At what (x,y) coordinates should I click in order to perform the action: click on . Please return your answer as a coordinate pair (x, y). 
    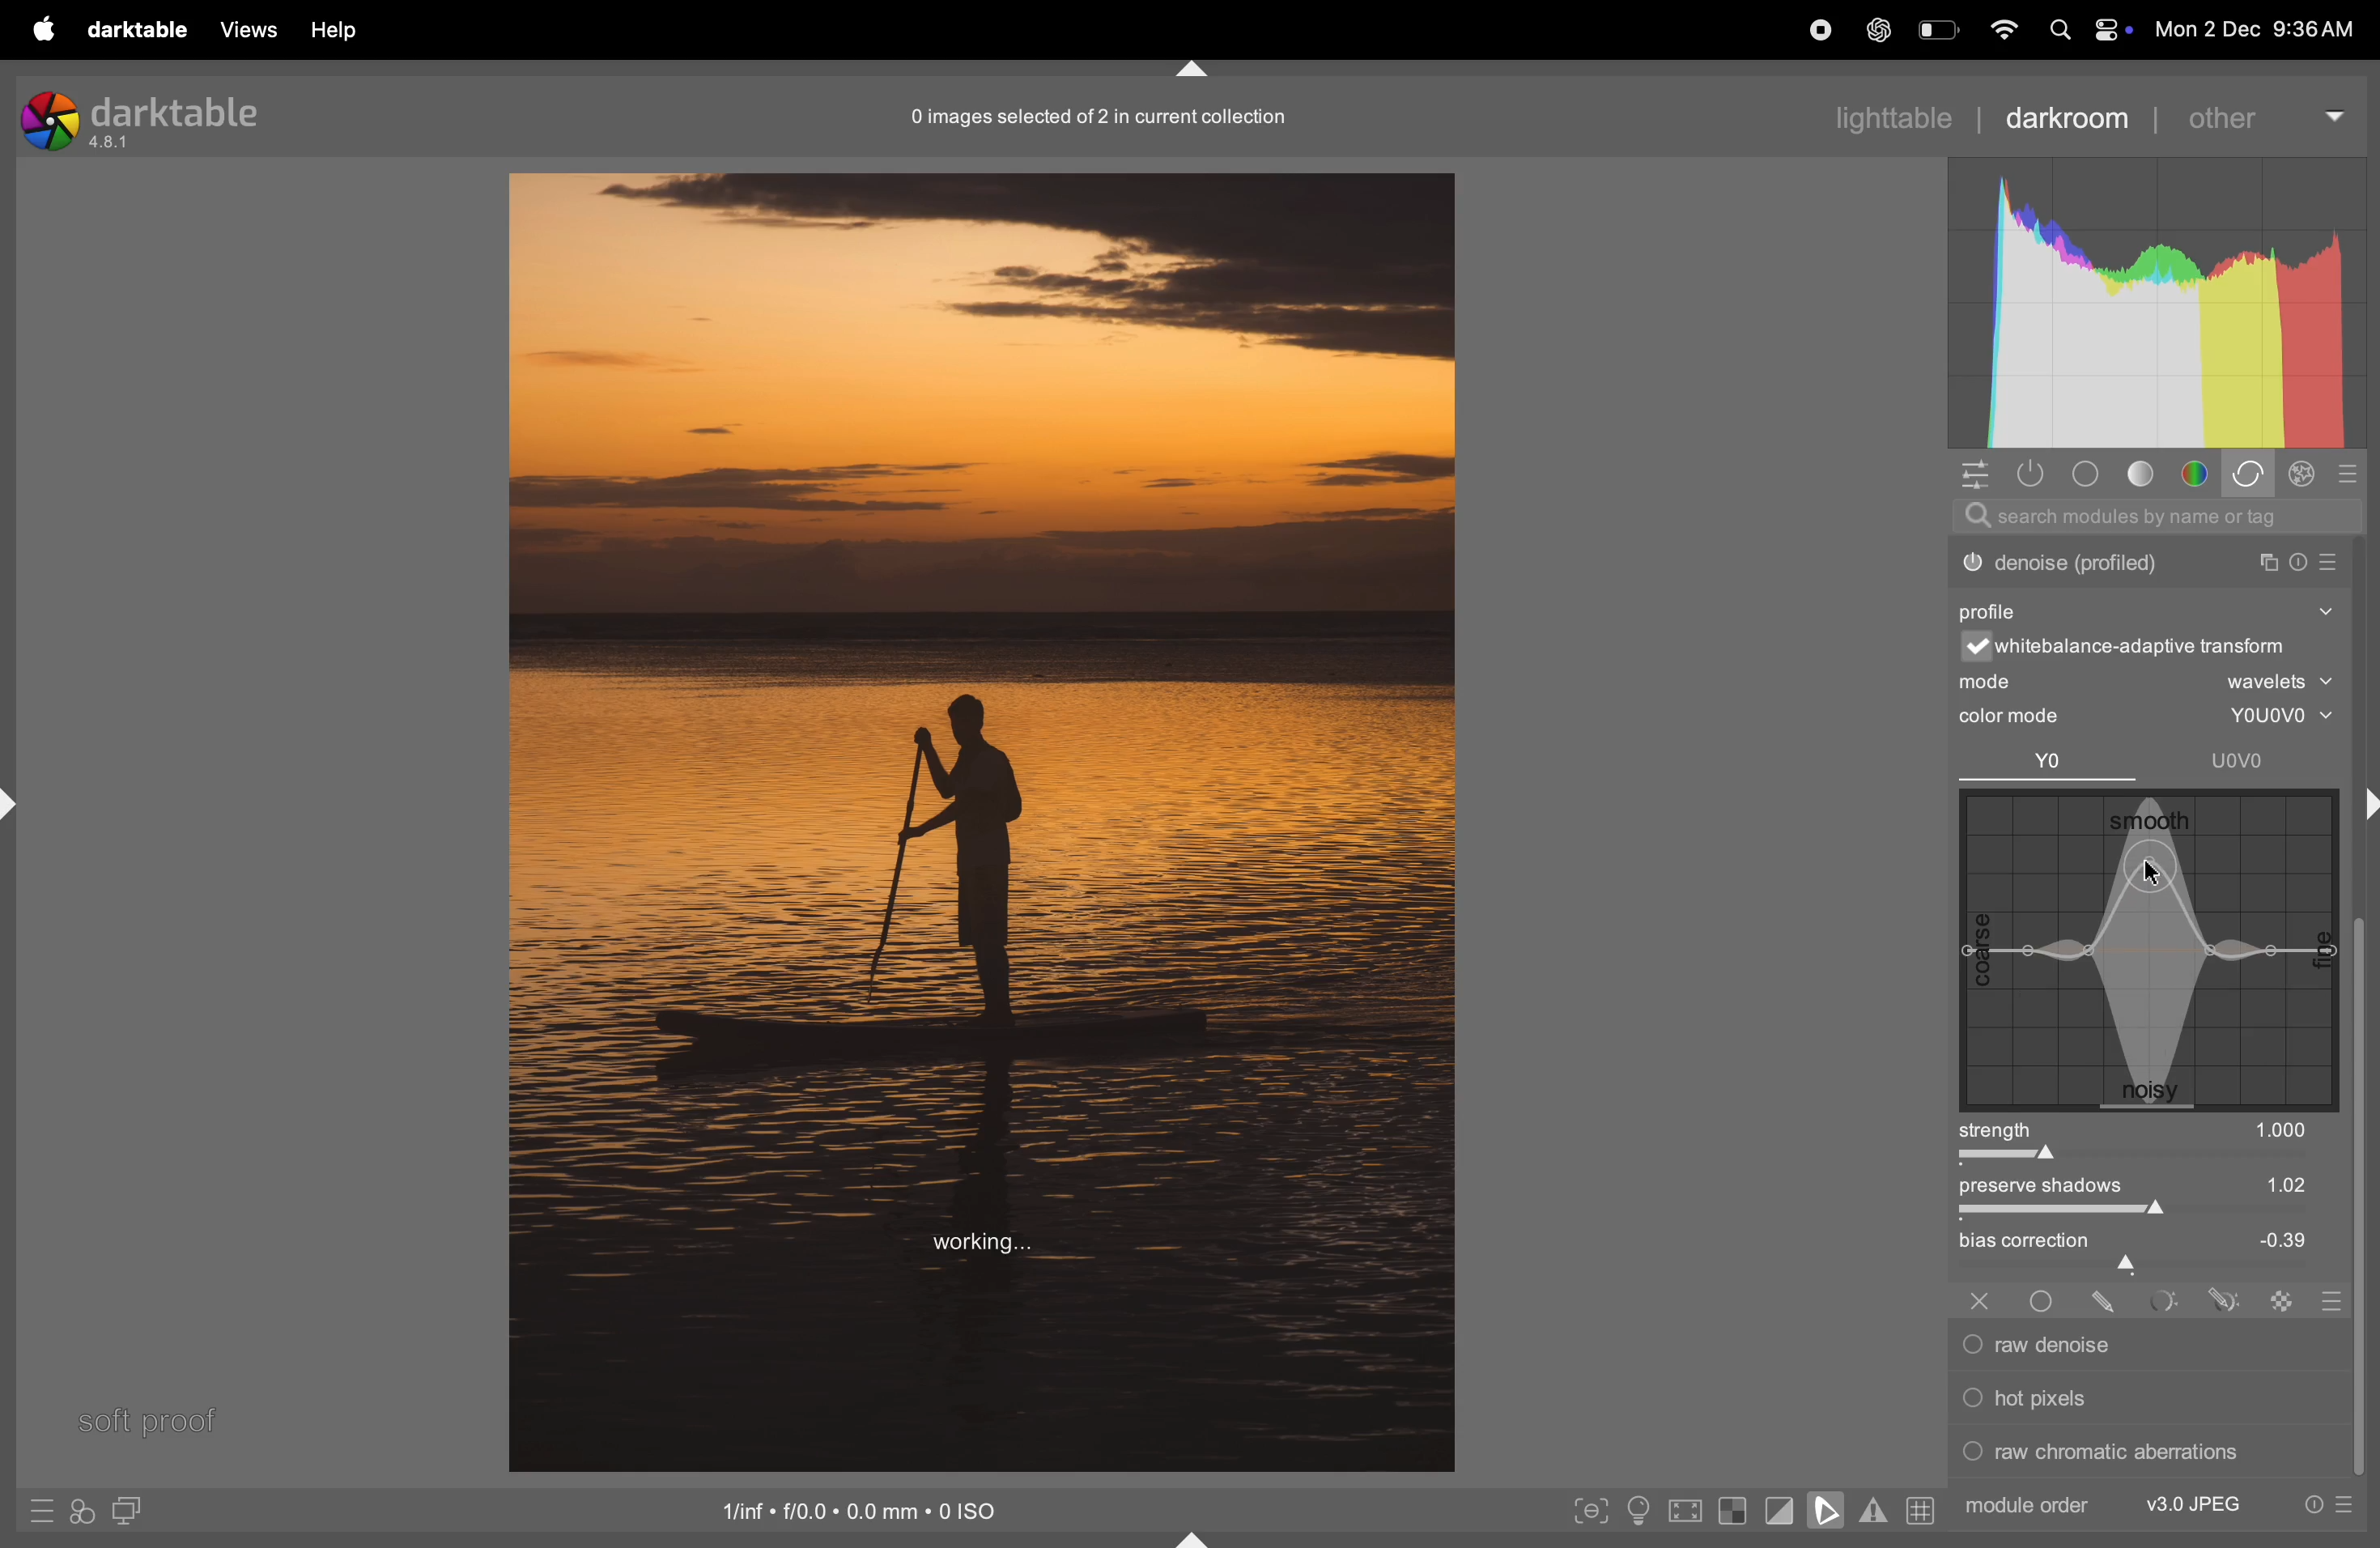
    Looking at the image, I should click on (2045, 1297).